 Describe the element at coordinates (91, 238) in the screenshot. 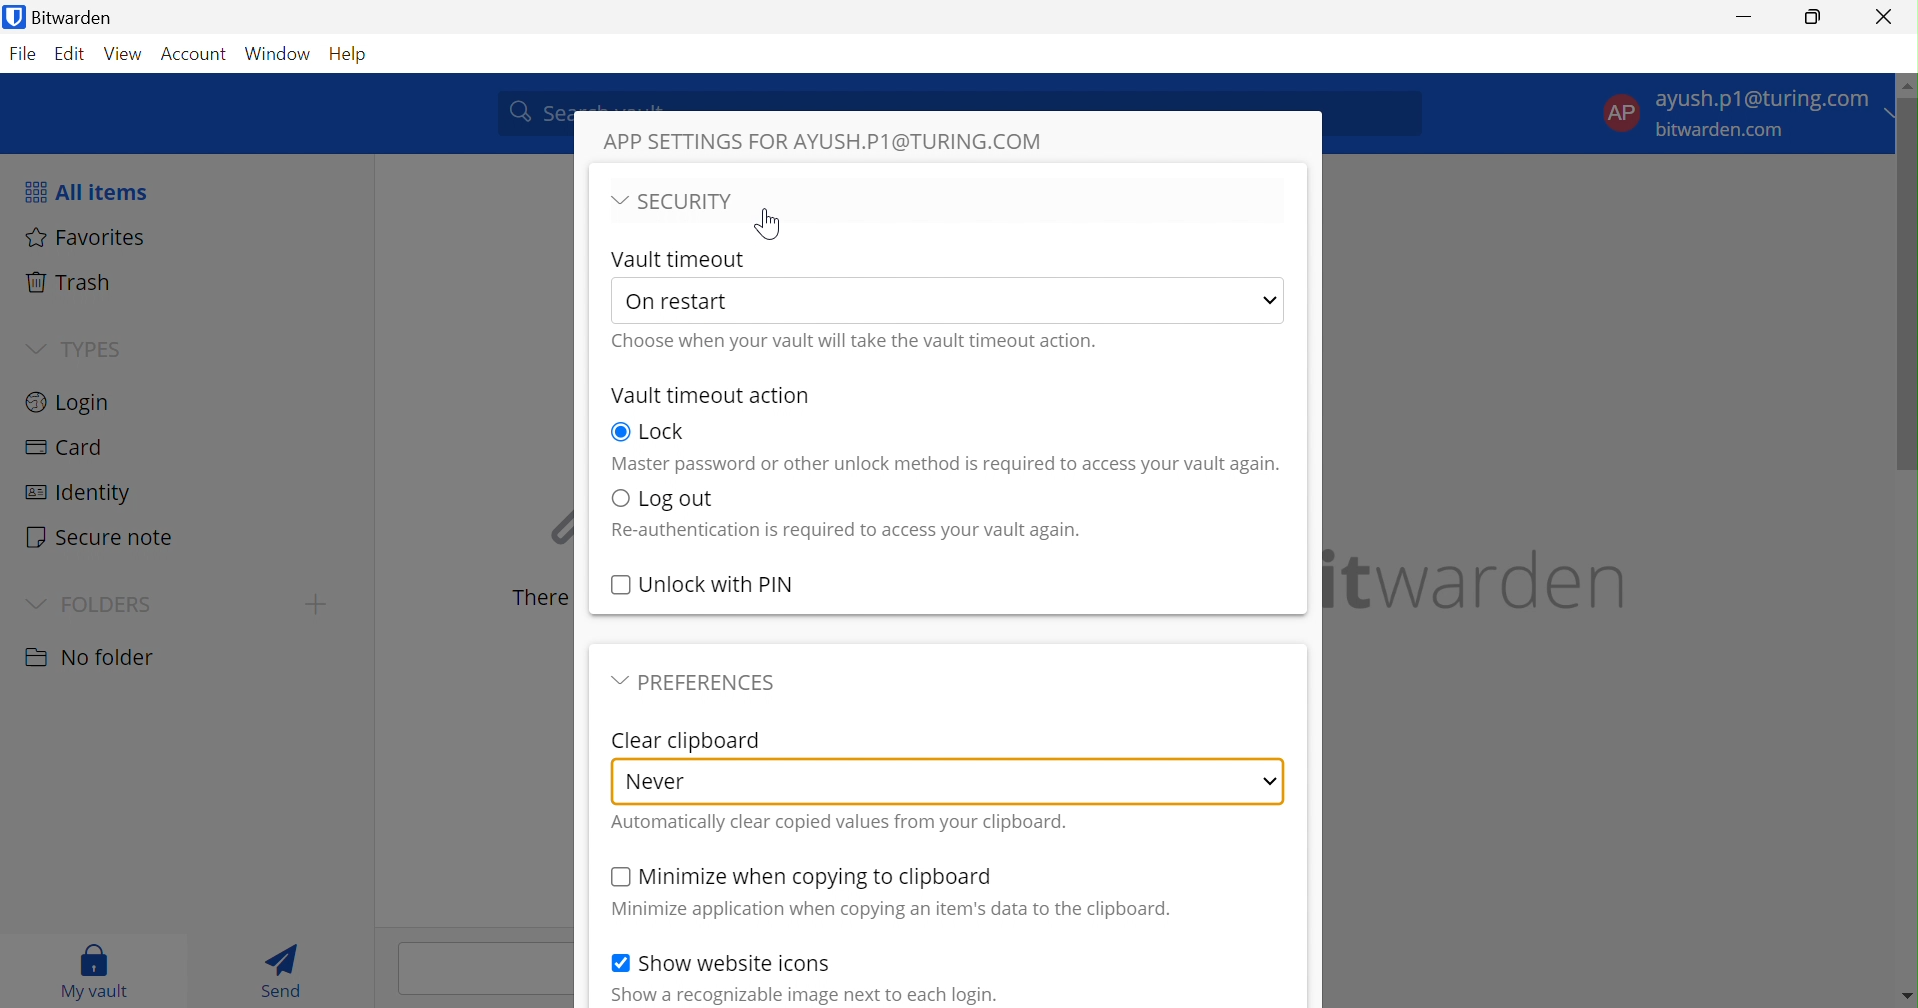

I see `Favorites` at that location.